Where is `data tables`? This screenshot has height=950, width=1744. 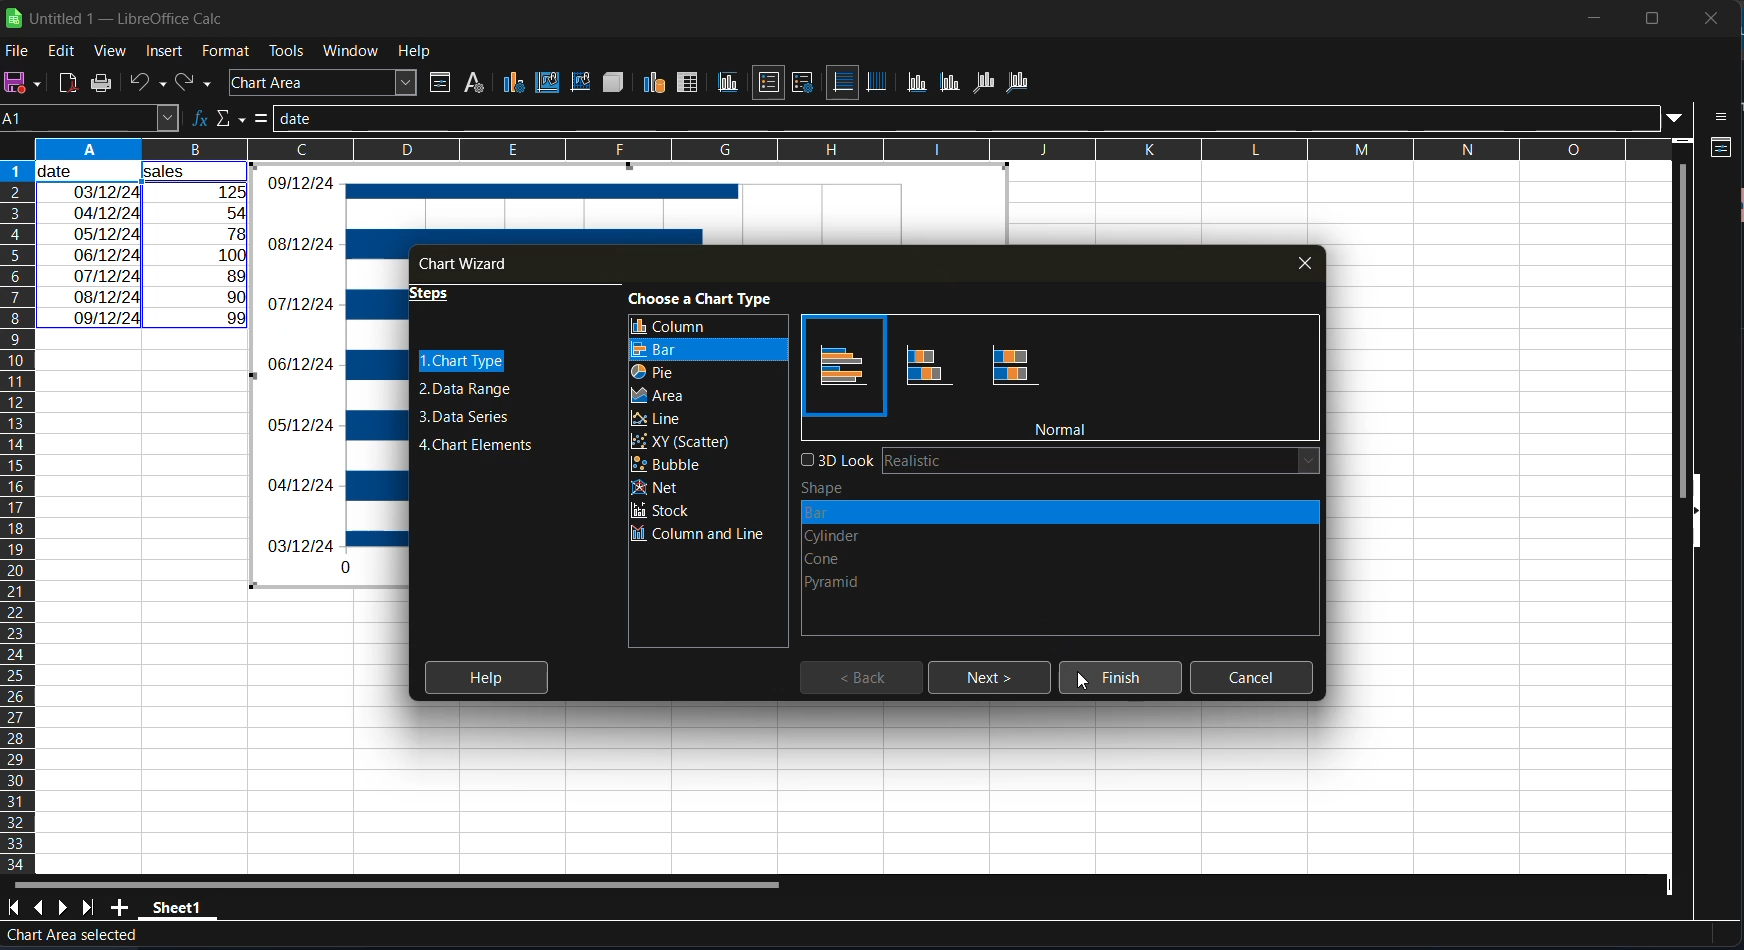 data tables is located at coordinates (689, 84).